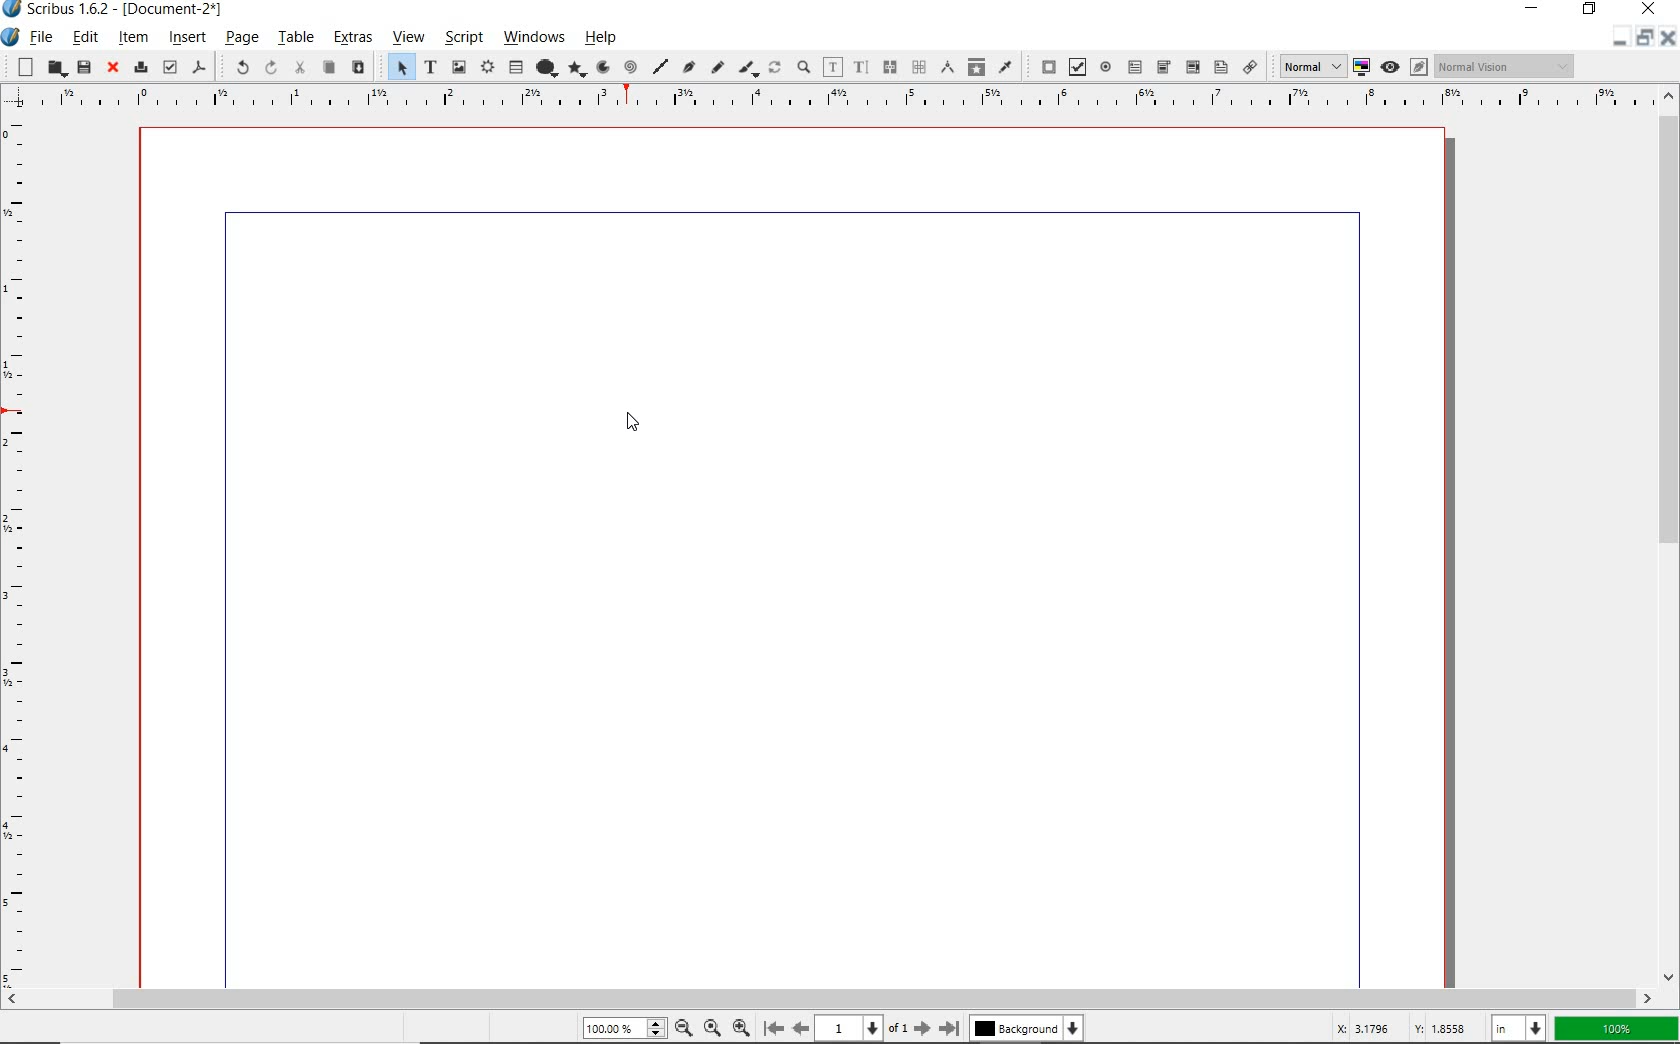  Describe the element at coordinates (270, 68) in the screenshot. I see `redo` at that location.